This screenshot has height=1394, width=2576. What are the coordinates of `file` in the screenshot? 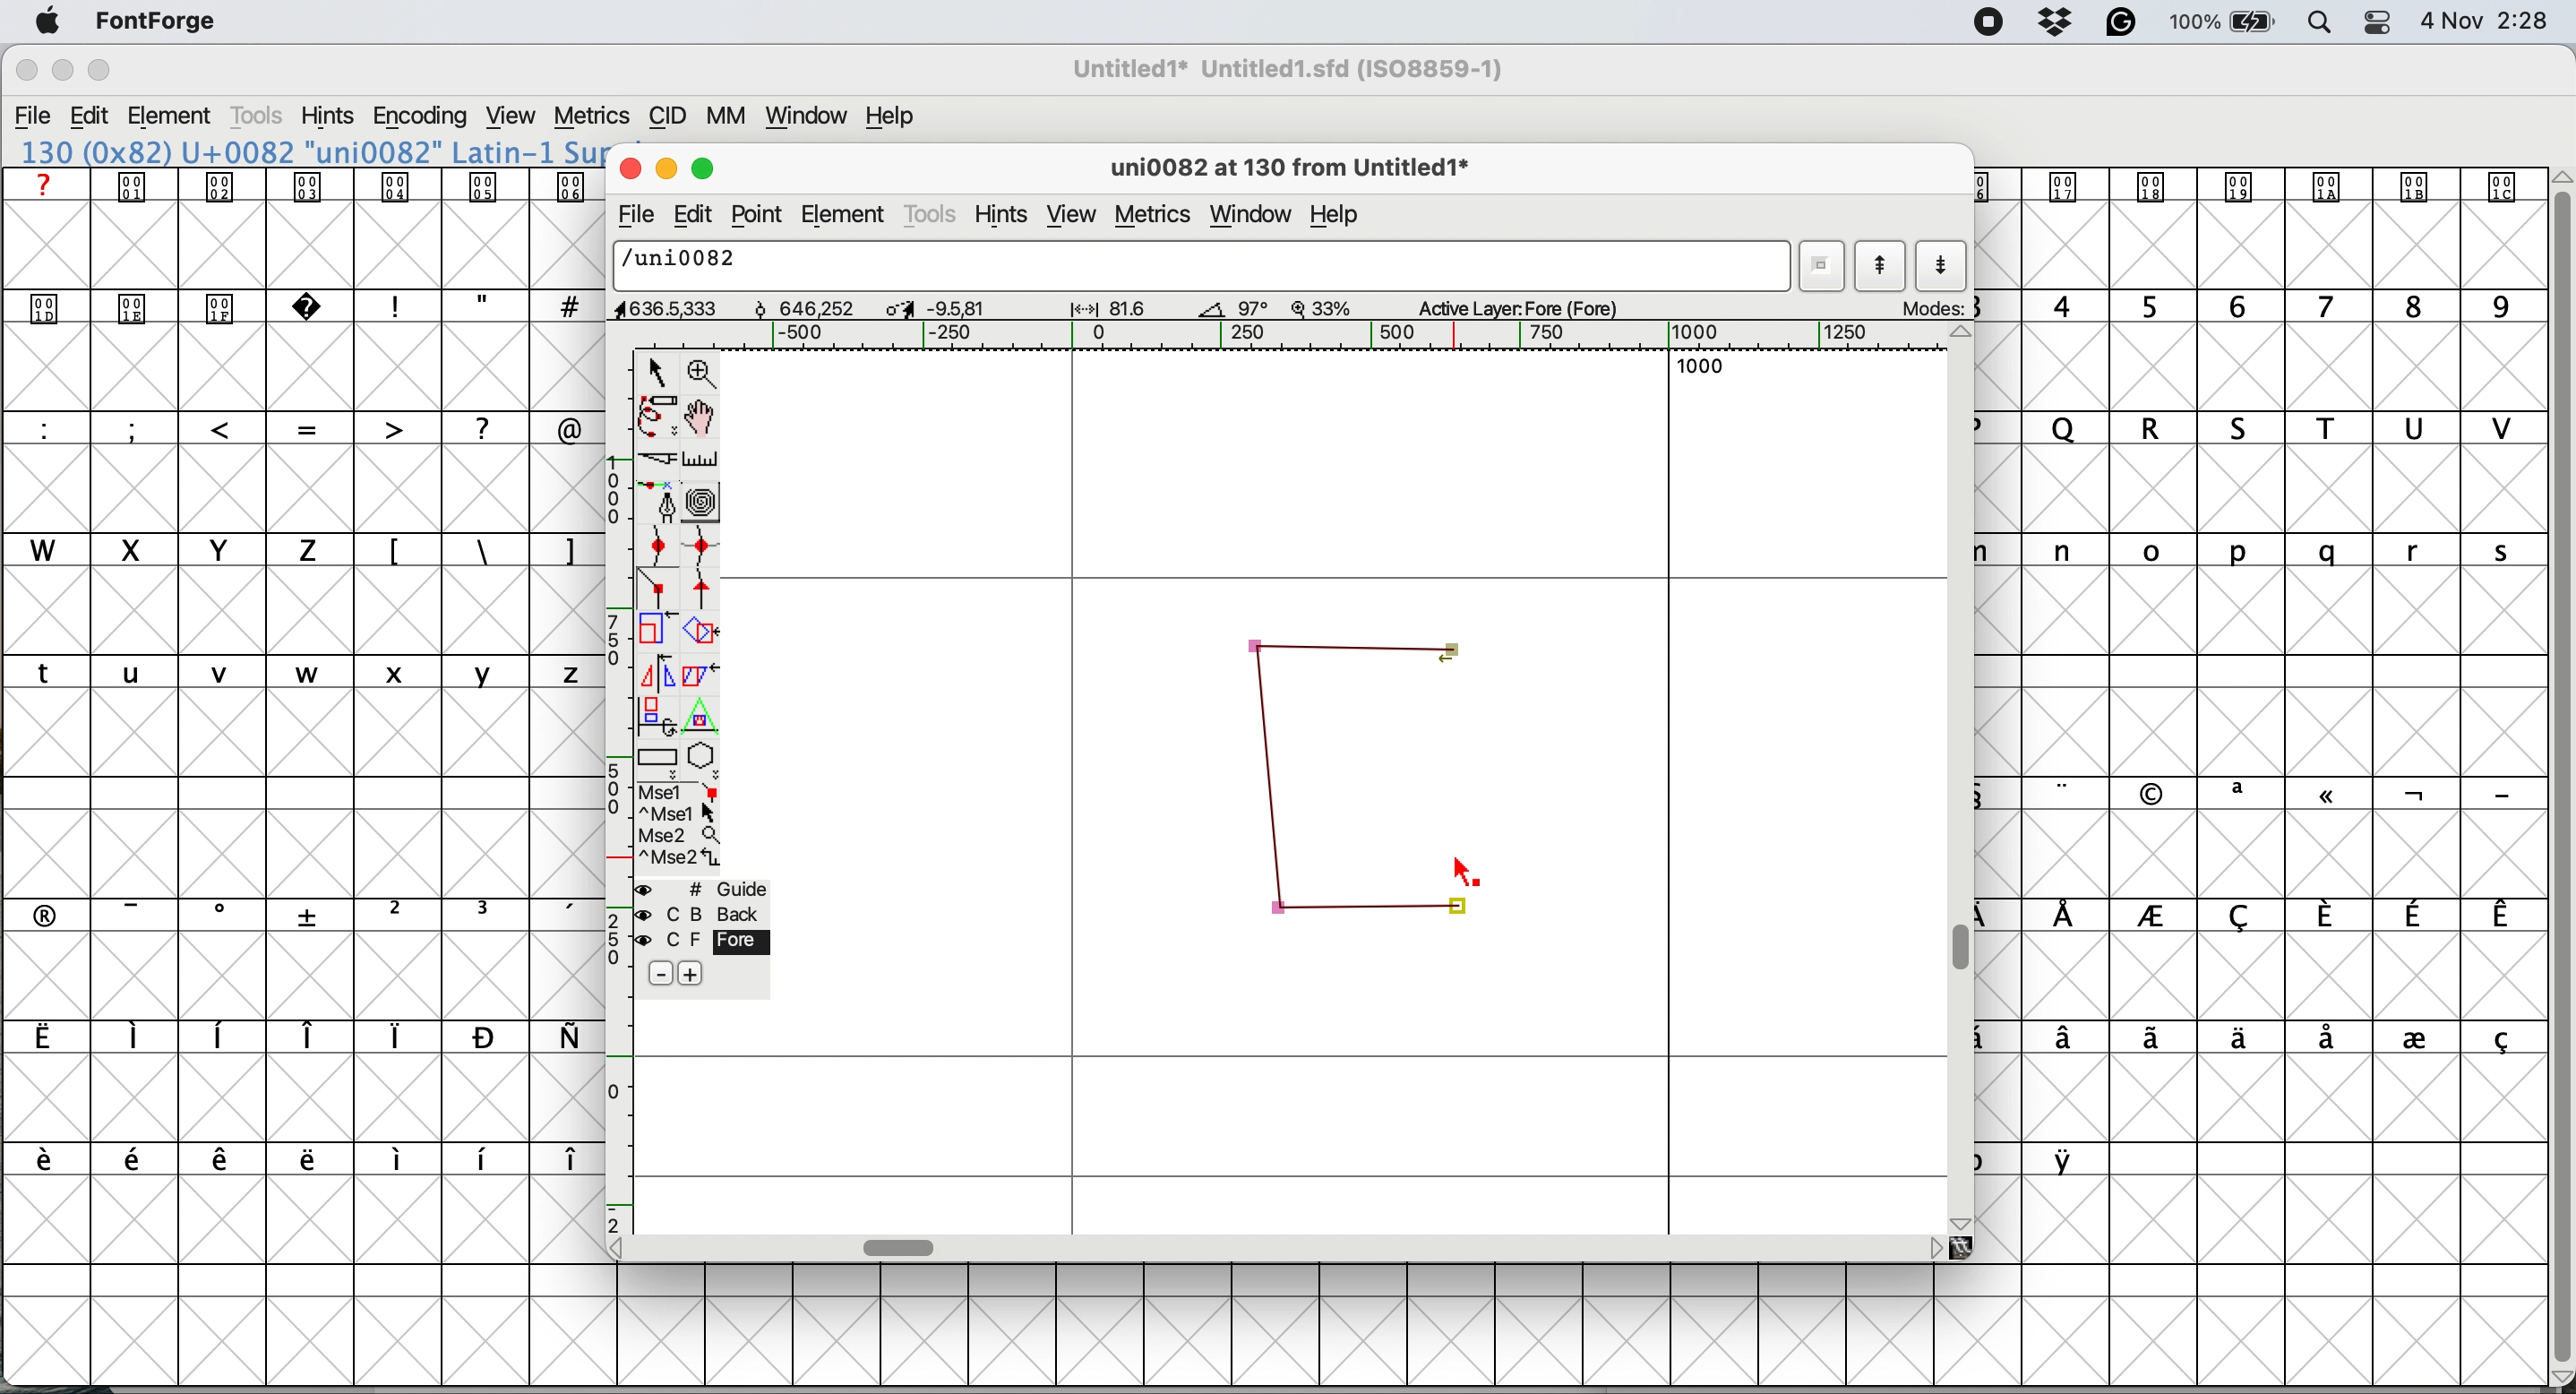 It's located at (633, 215).